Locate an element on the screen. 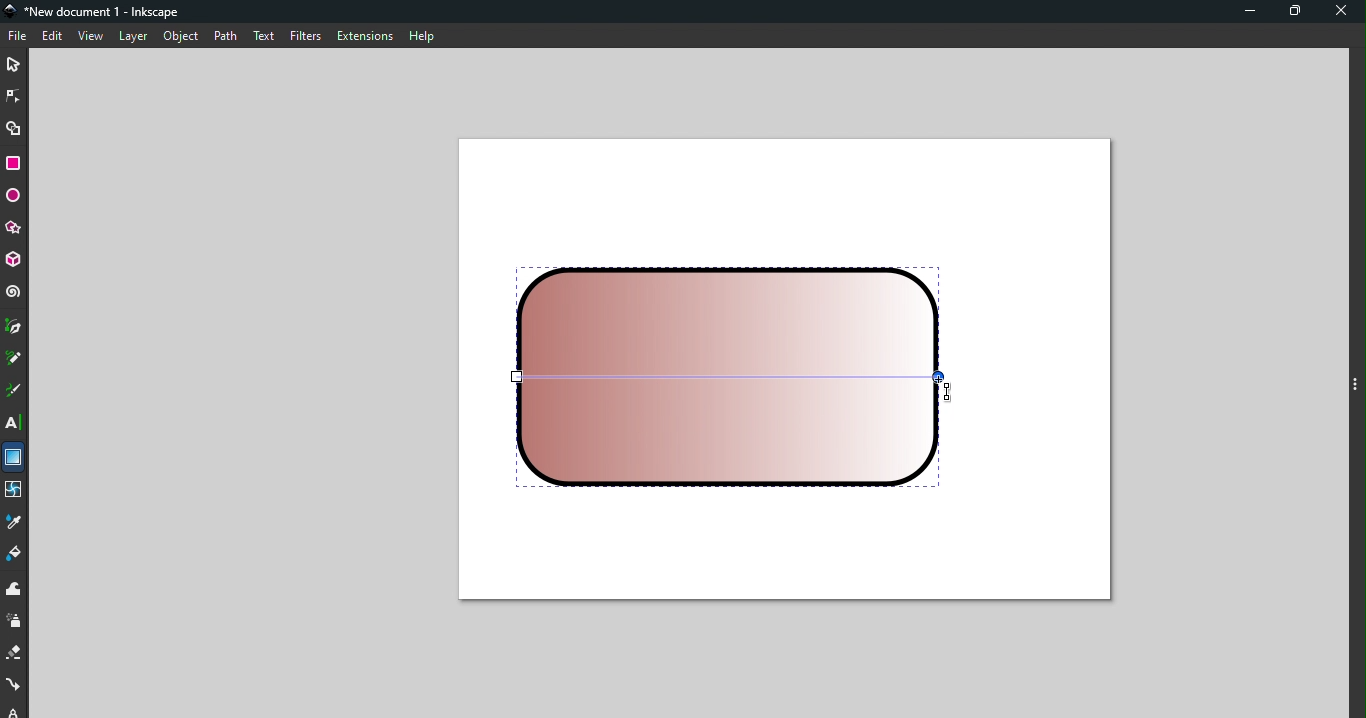  Dropper tool is located at coordinates (15, 523).